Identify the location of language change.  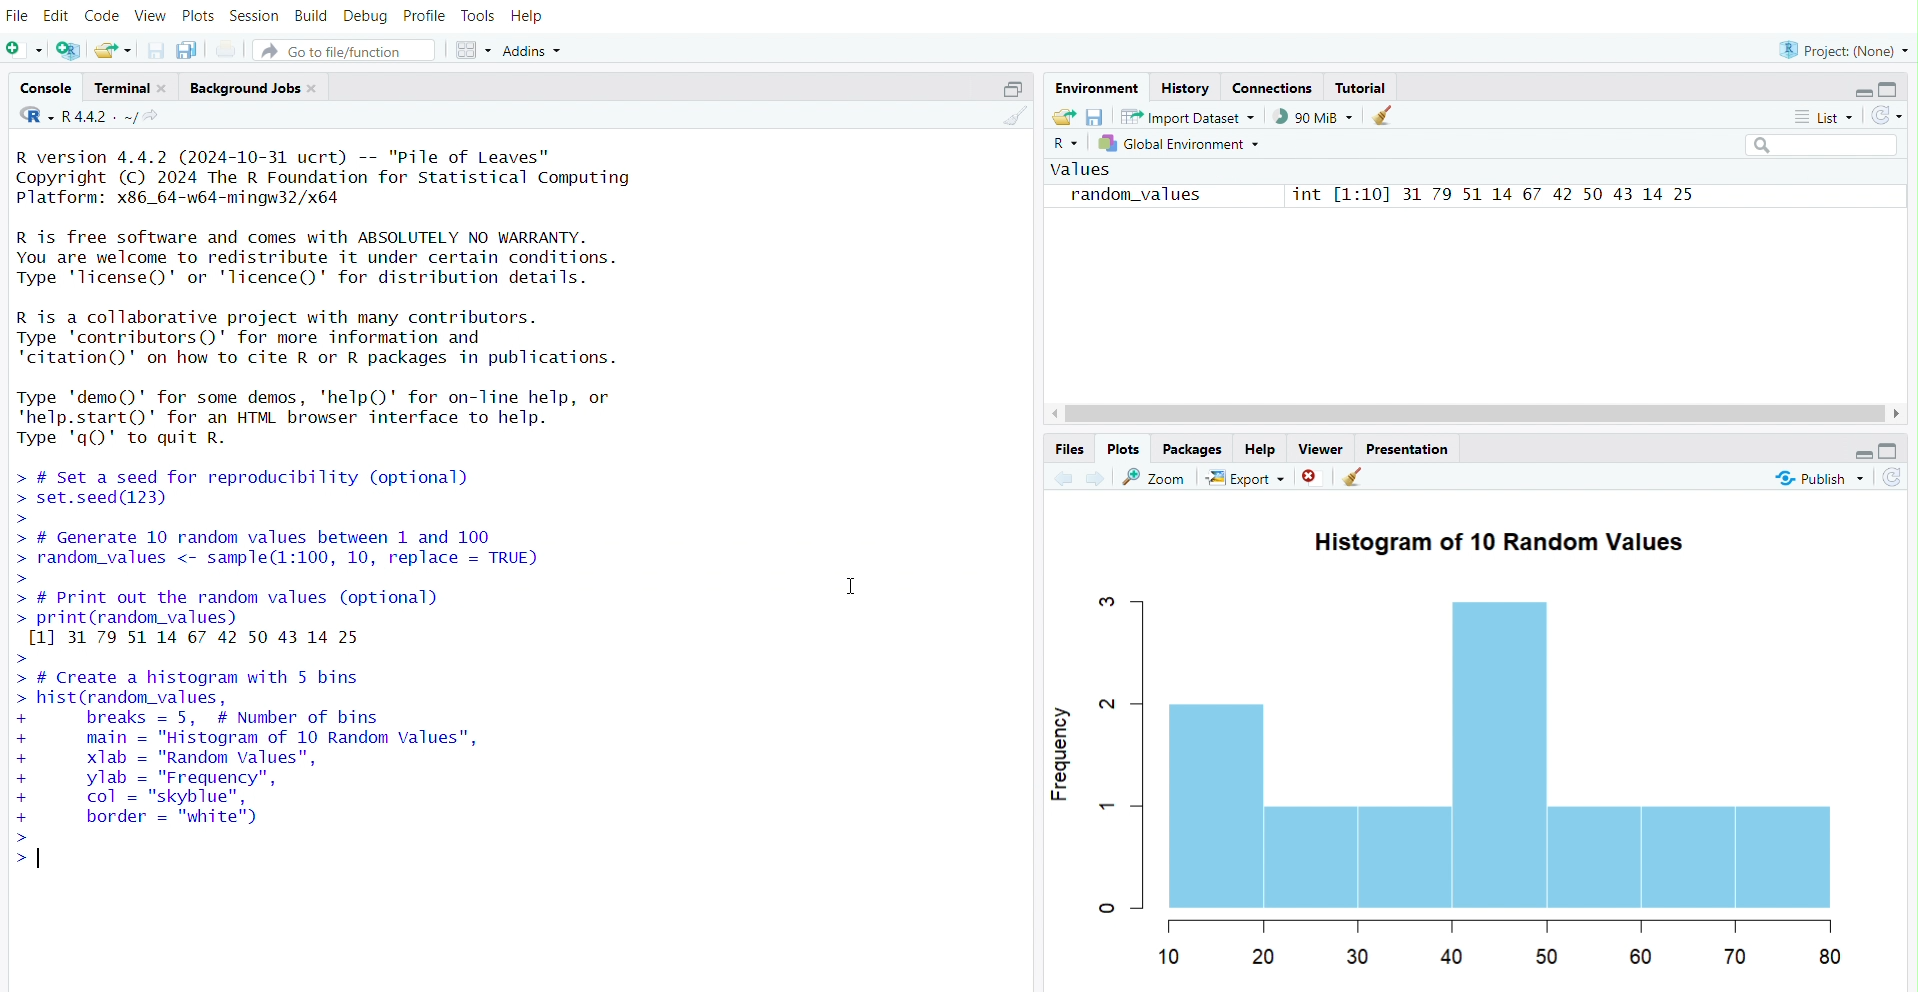
(29, 115).